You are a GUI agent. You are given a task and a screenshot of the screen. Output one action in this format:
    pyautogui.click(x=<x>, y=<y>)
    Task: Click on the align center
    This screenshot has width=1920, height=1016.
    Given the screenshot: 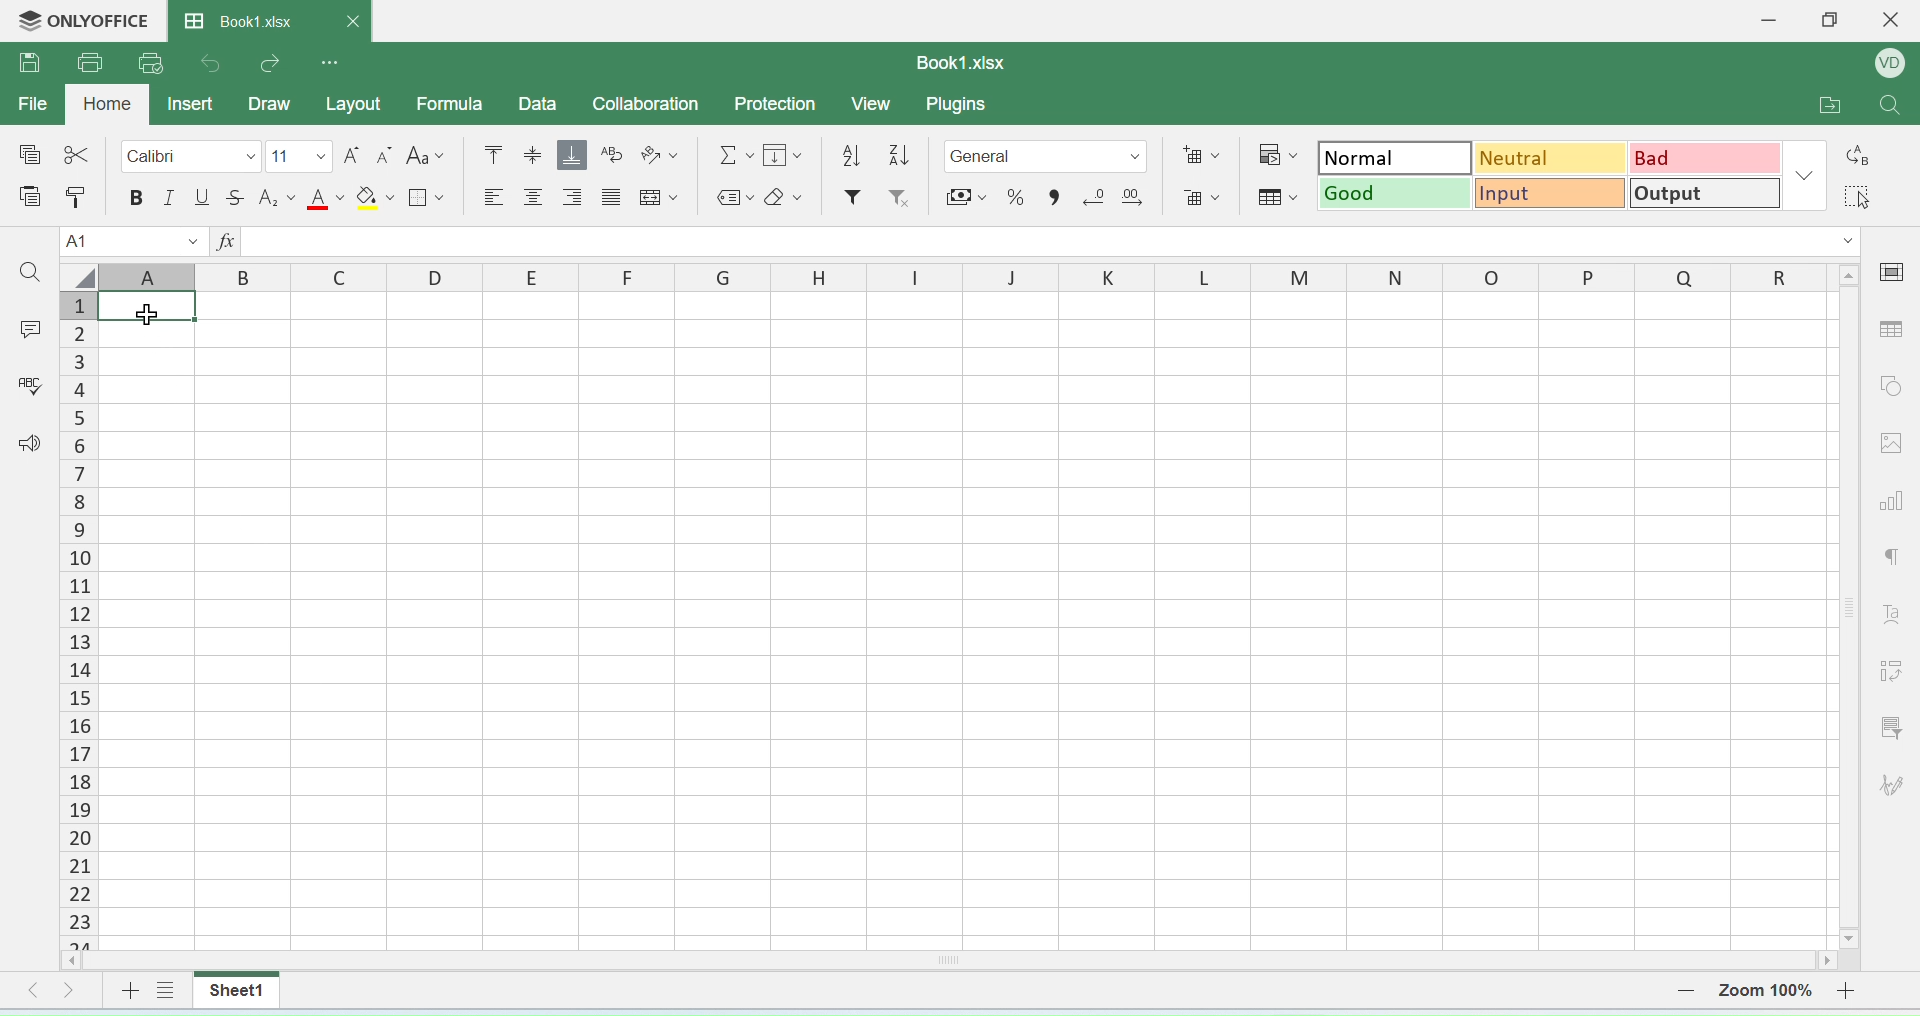 What is the action you would take?
    pyautogui.click(x=535, y=200)
    